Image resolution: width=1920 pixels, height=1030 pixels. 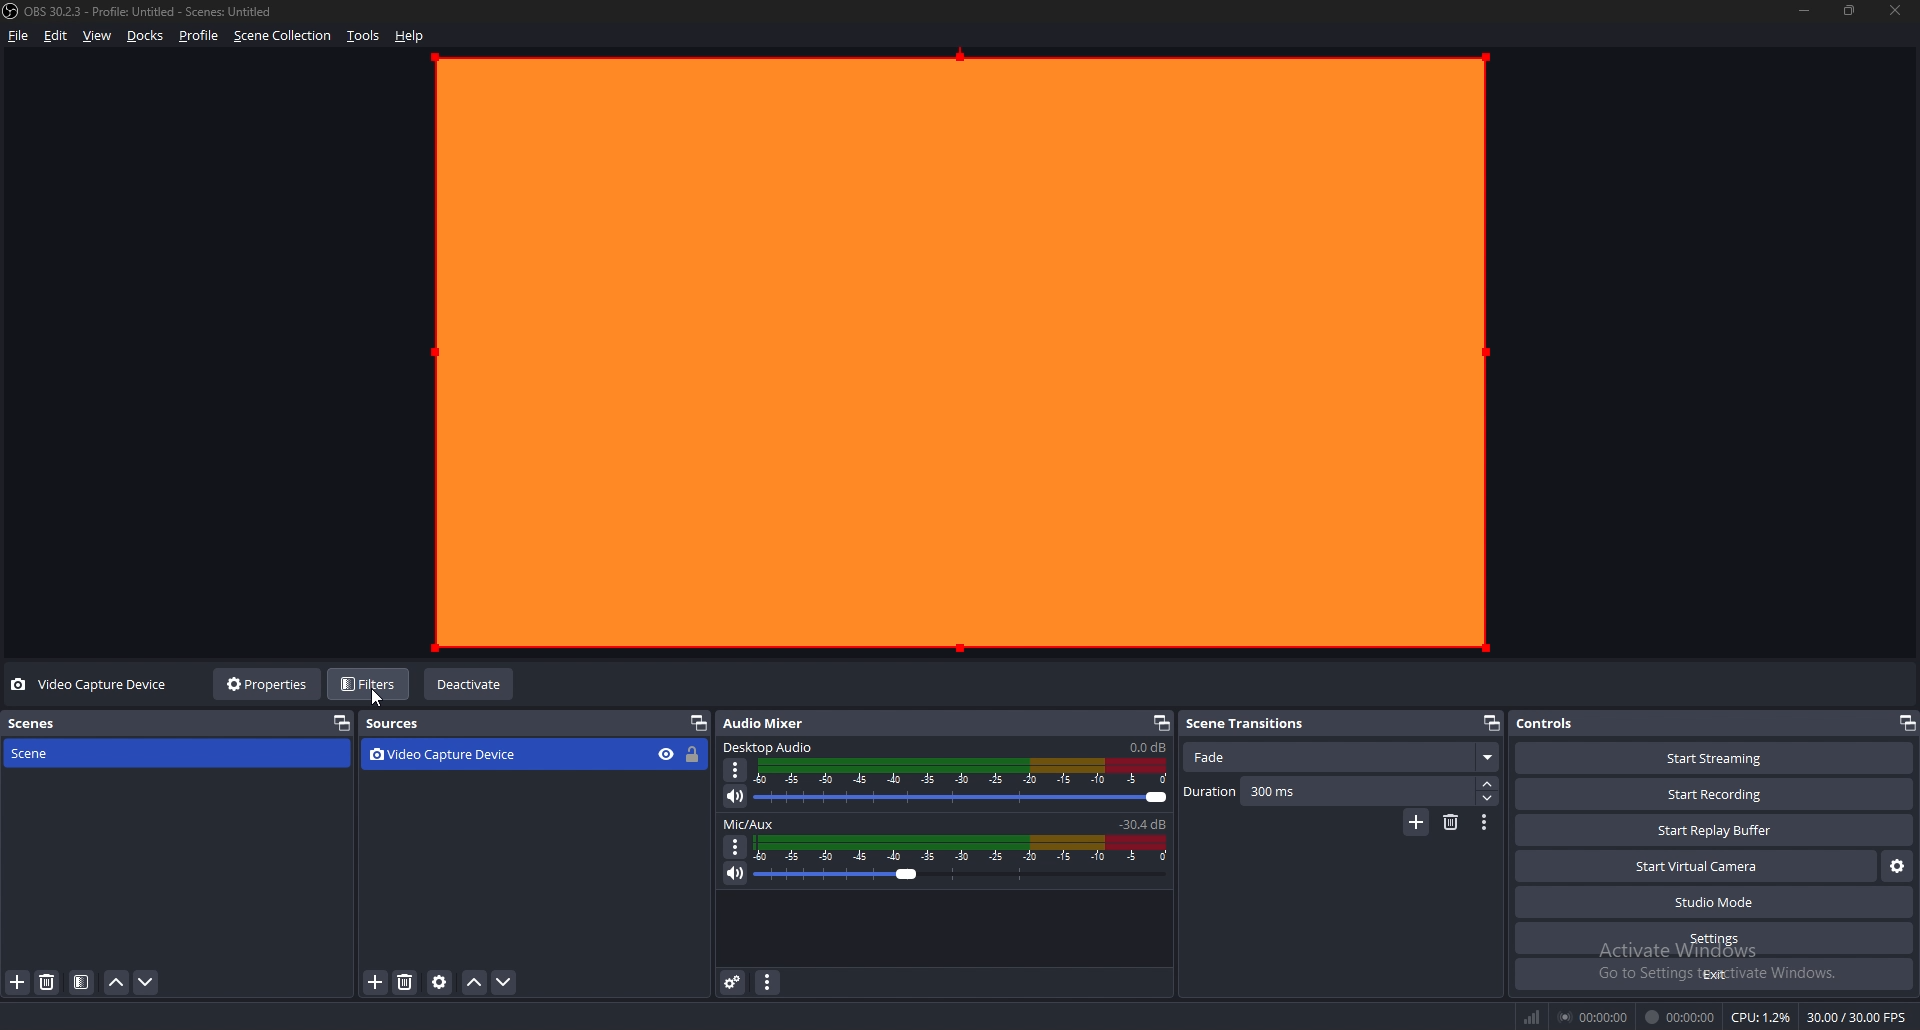 I want to click on settings, so click(x=1714, y=939).